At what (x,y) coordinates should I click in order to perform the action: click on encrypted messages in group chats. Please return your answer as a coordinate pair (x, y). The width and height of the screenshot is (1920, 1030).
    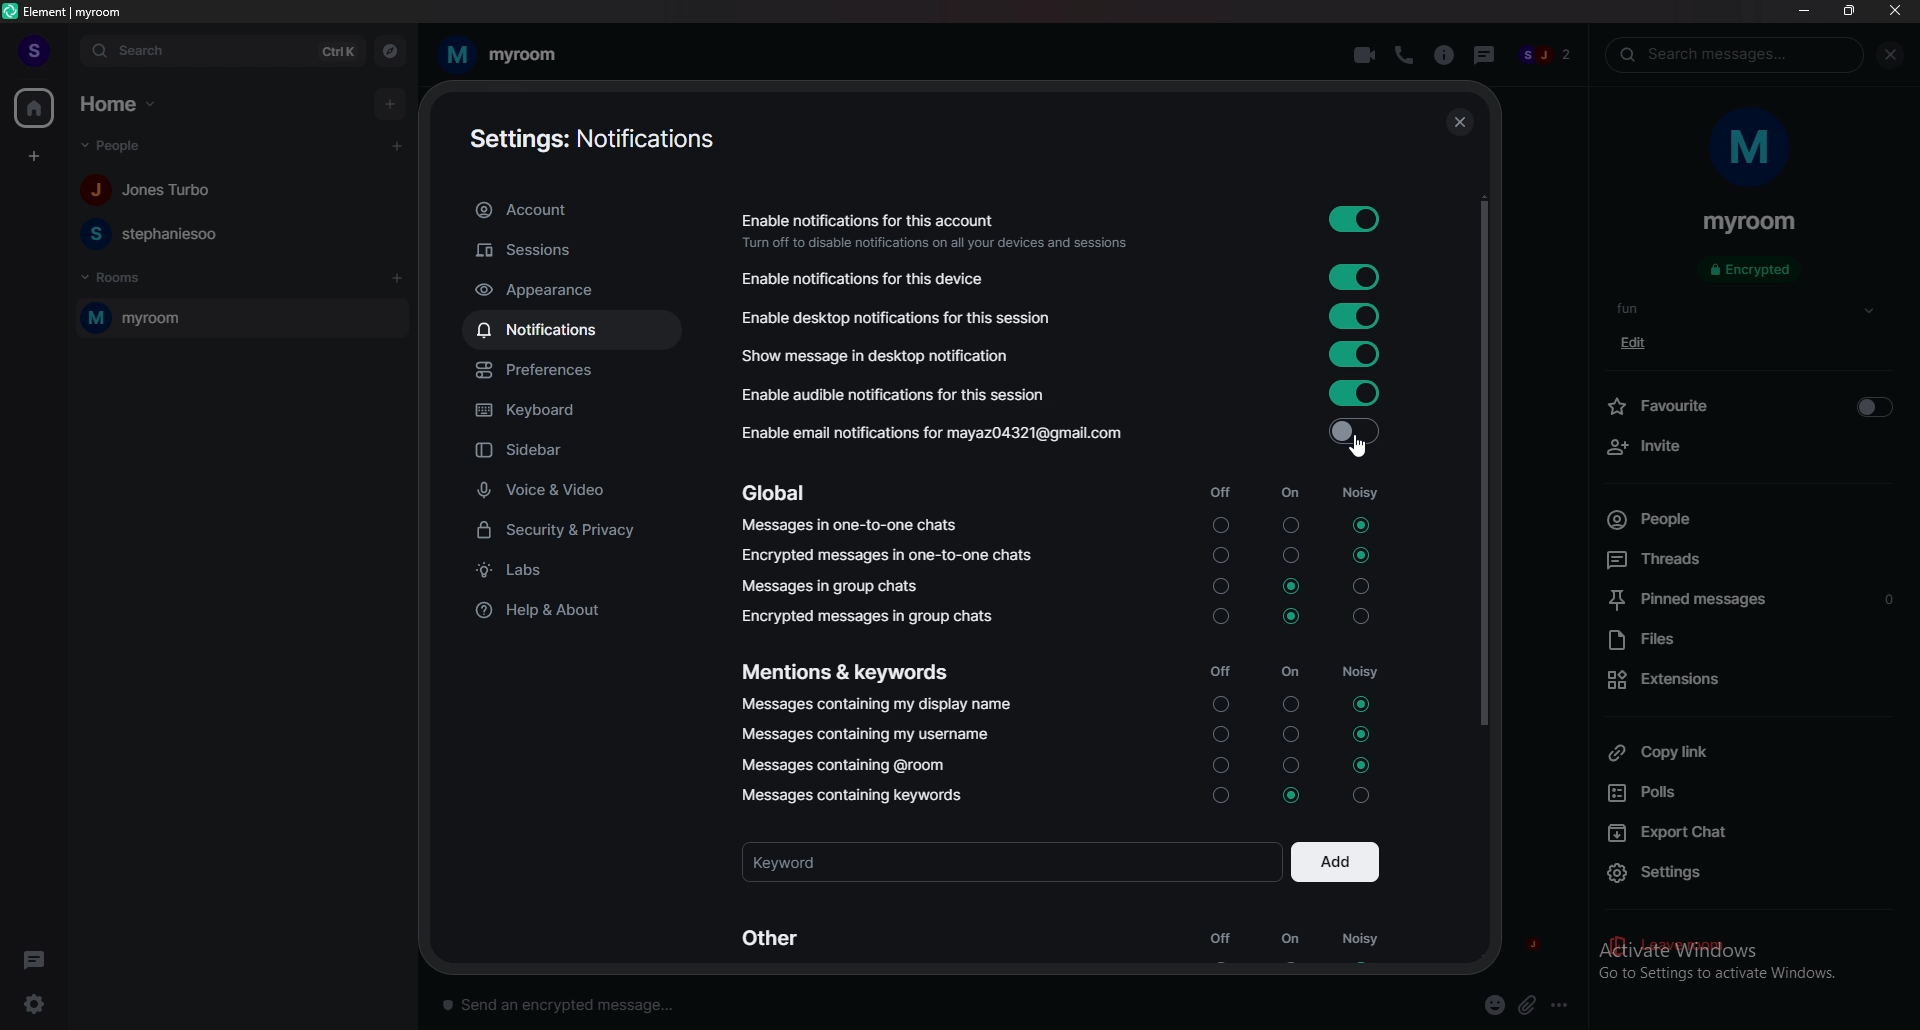
    Looking at the image, I should click on (869, 616).